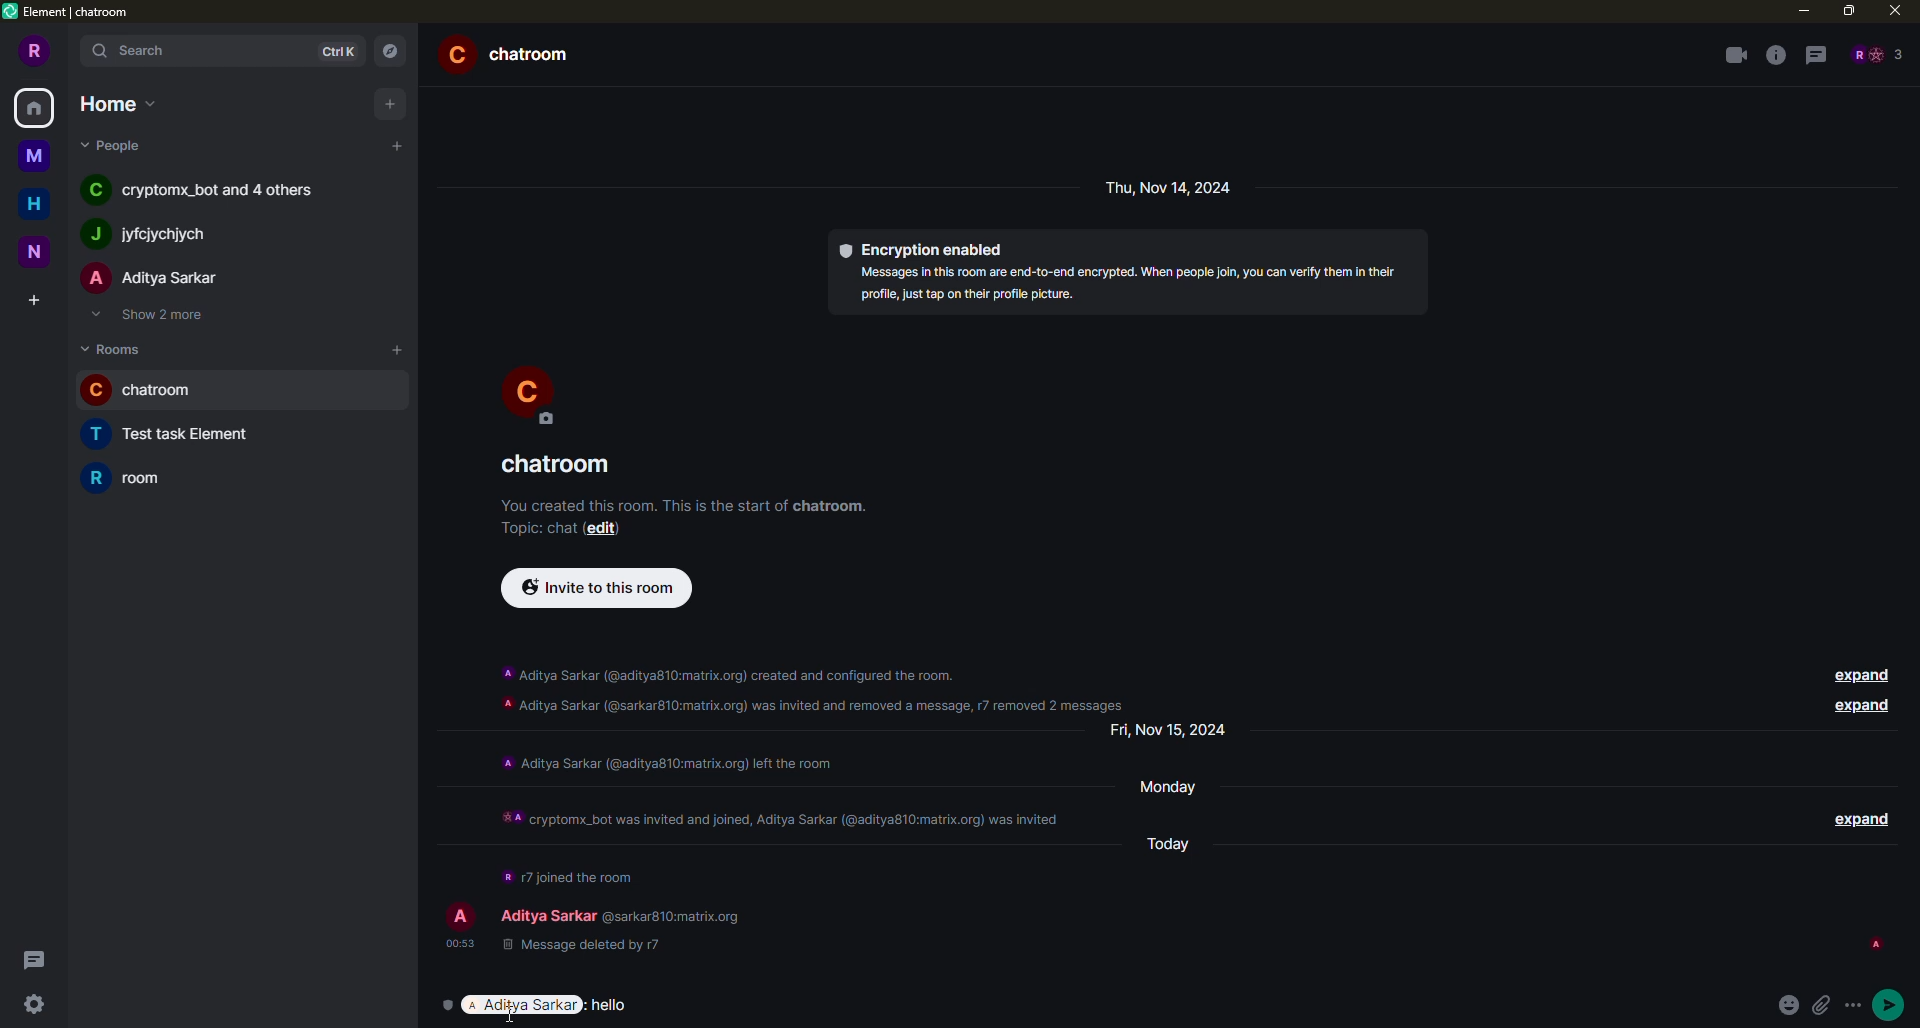 The height and width of the screenshot is (1028, 1920). I want to click on show 2 more, so click(156, 316).